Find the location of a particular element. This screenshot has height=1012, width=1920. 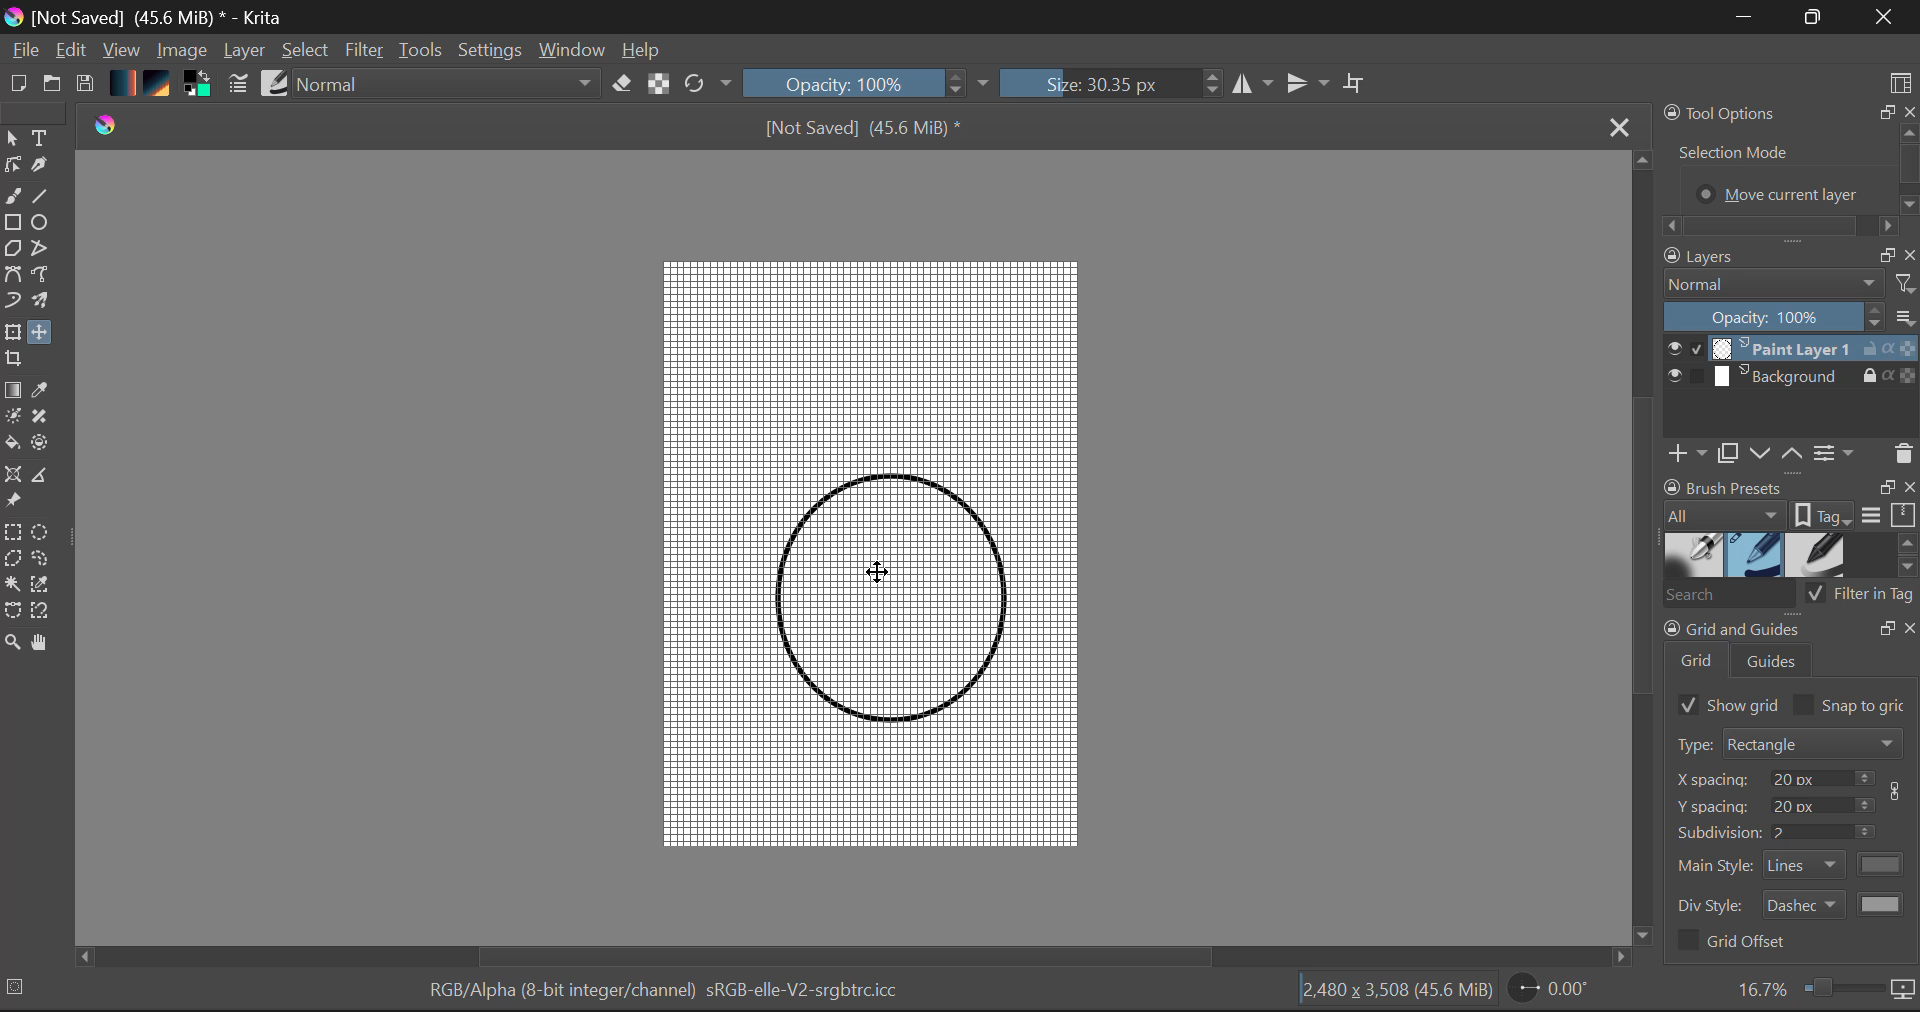

Layer is located at coordinates (246, 52).